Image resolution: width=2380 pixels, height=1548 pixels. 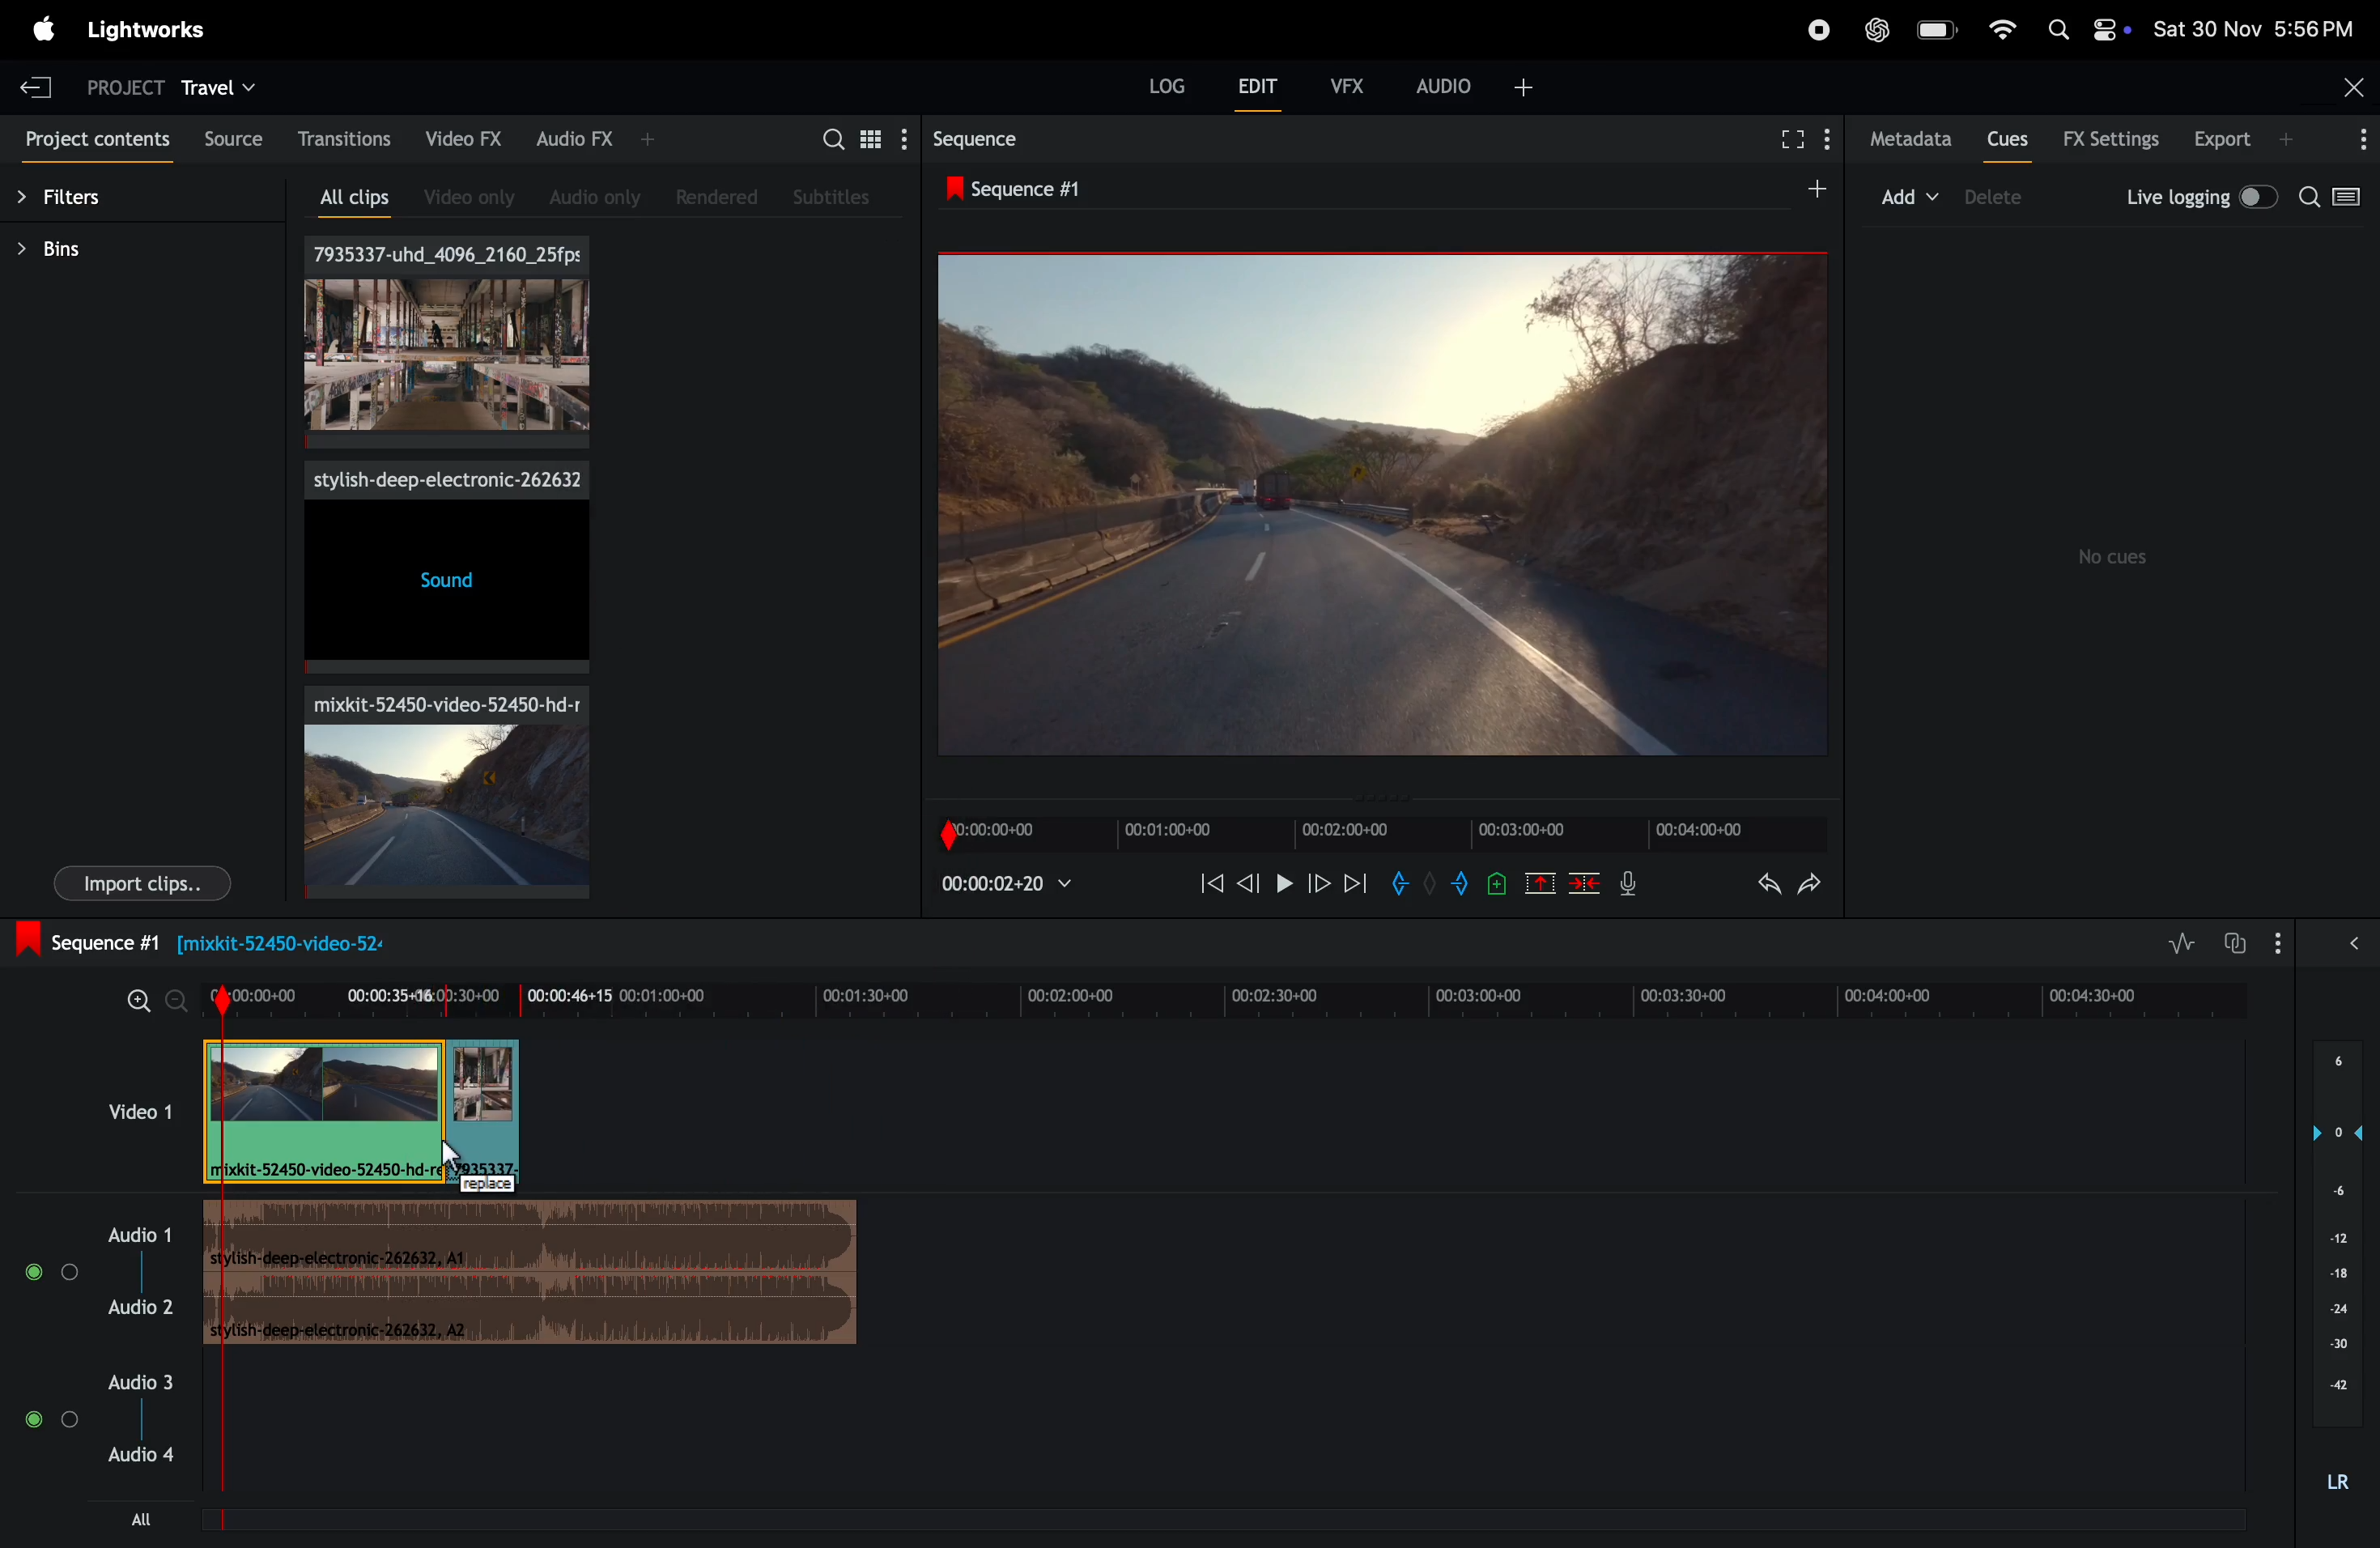 What do you see at coordinates (1284, 885) in the screenshot?
I see `play` at bounding box center [1284, 885].